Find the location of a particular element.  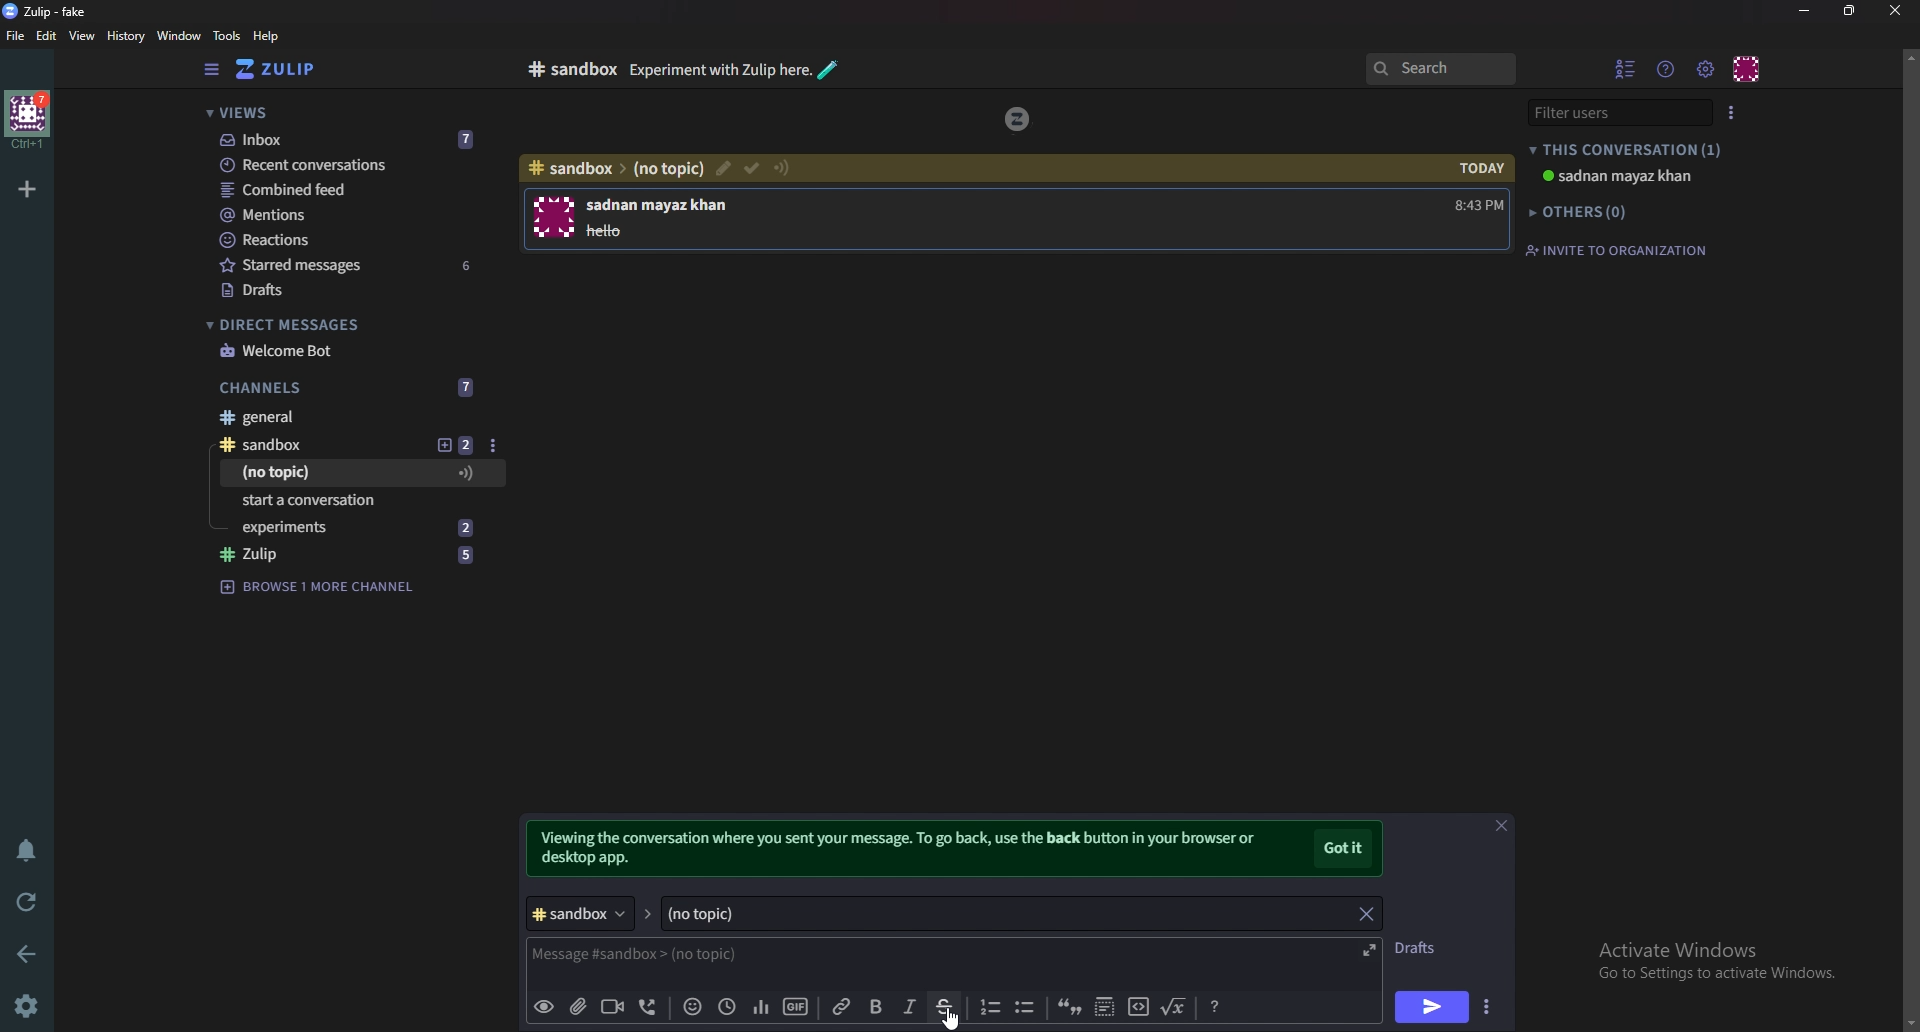

message #sandbox>(no topic) is located at coordinates (637, 955).